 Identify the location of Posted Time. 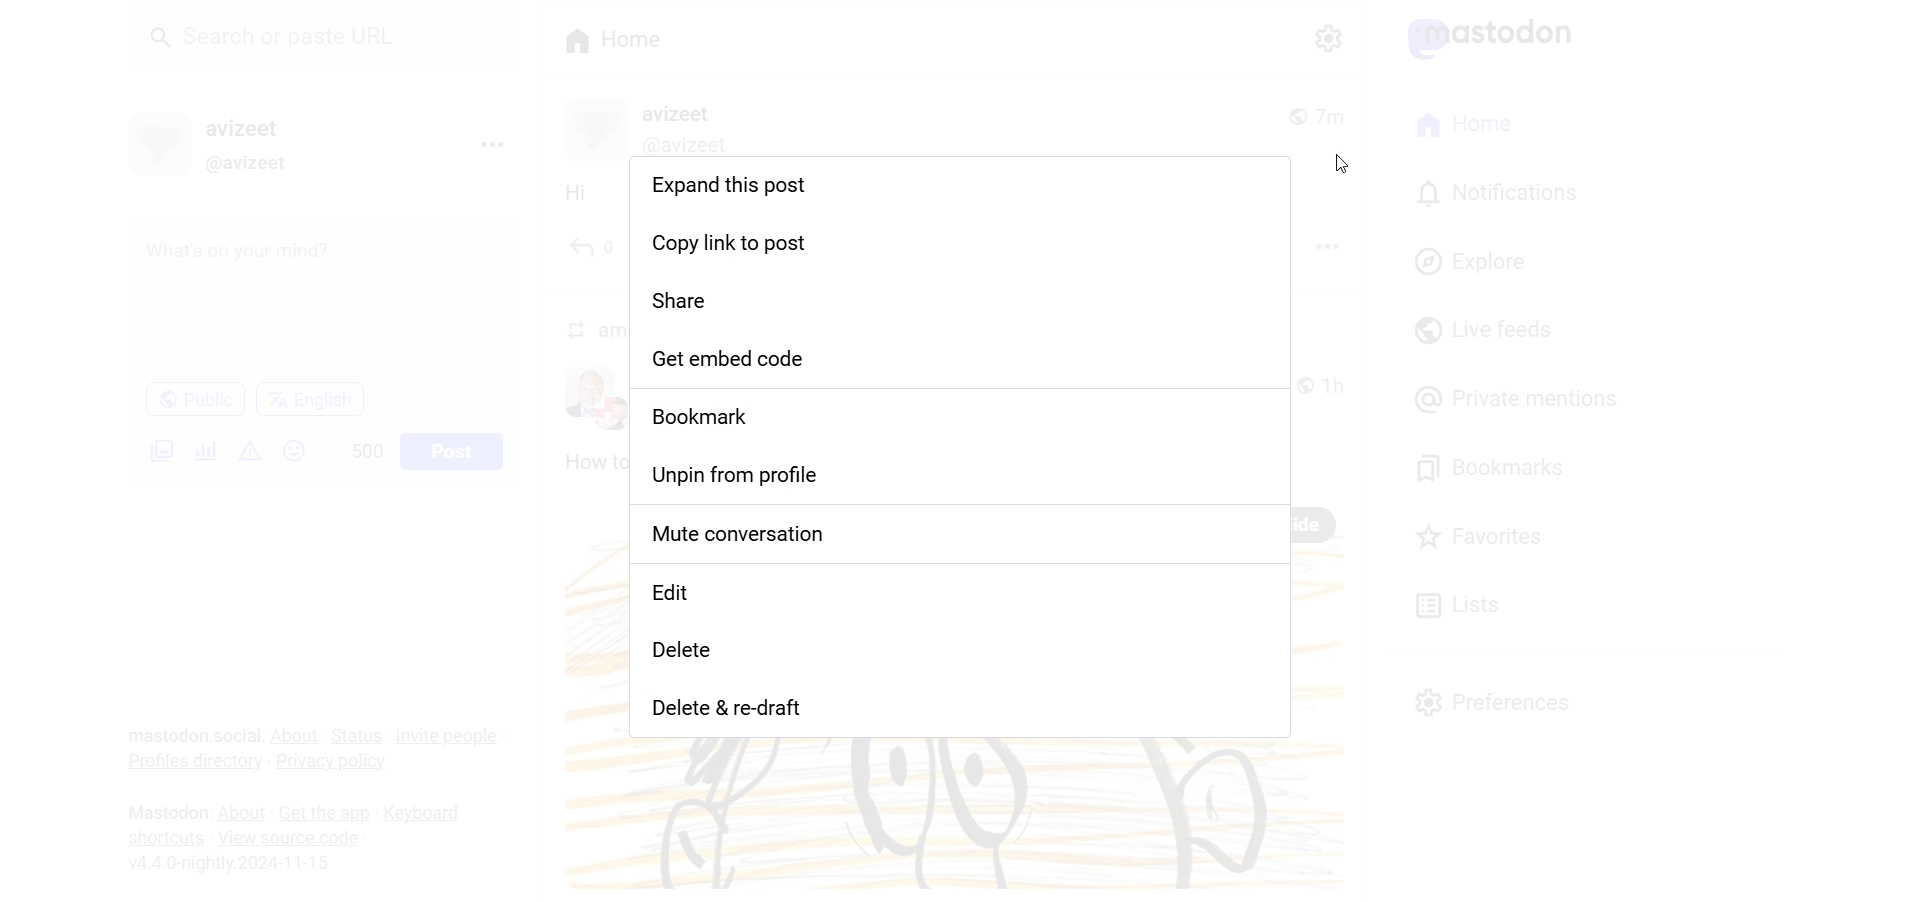
(1325, 113).